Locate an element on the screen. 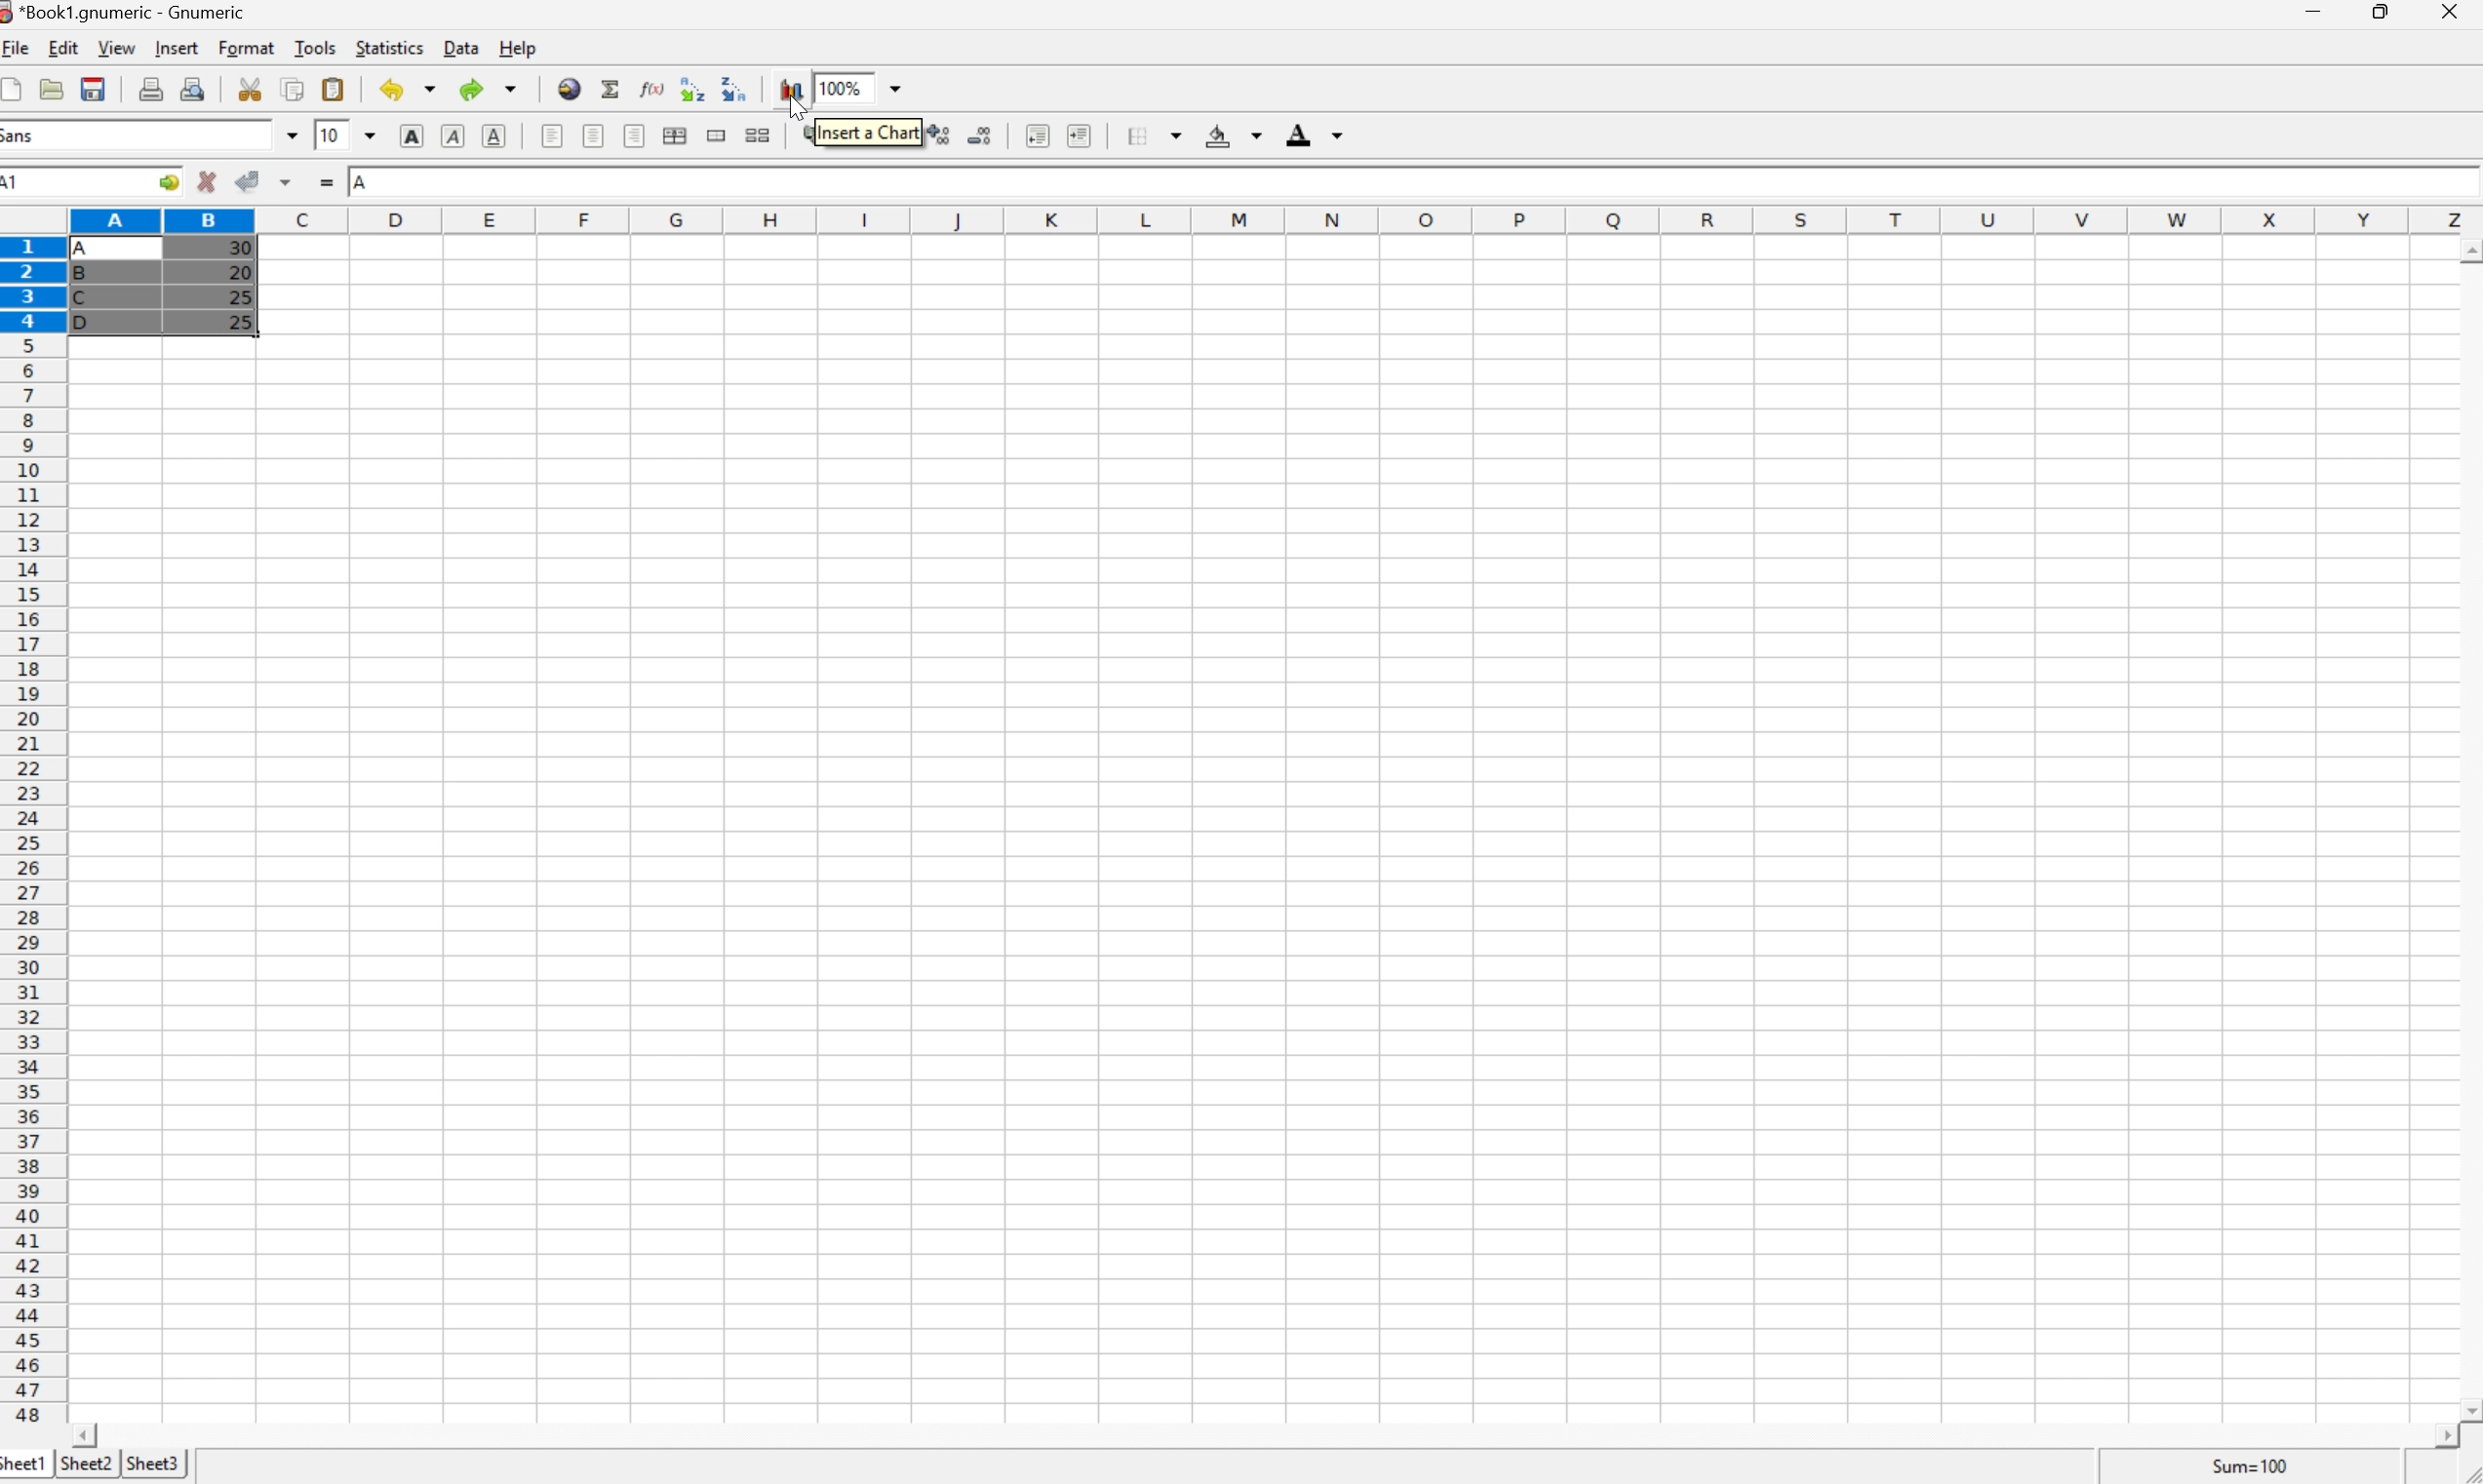 Image resolution: width=2483 pixels, height=1484 pixels. Print preview is located at coordinates (194, 87).